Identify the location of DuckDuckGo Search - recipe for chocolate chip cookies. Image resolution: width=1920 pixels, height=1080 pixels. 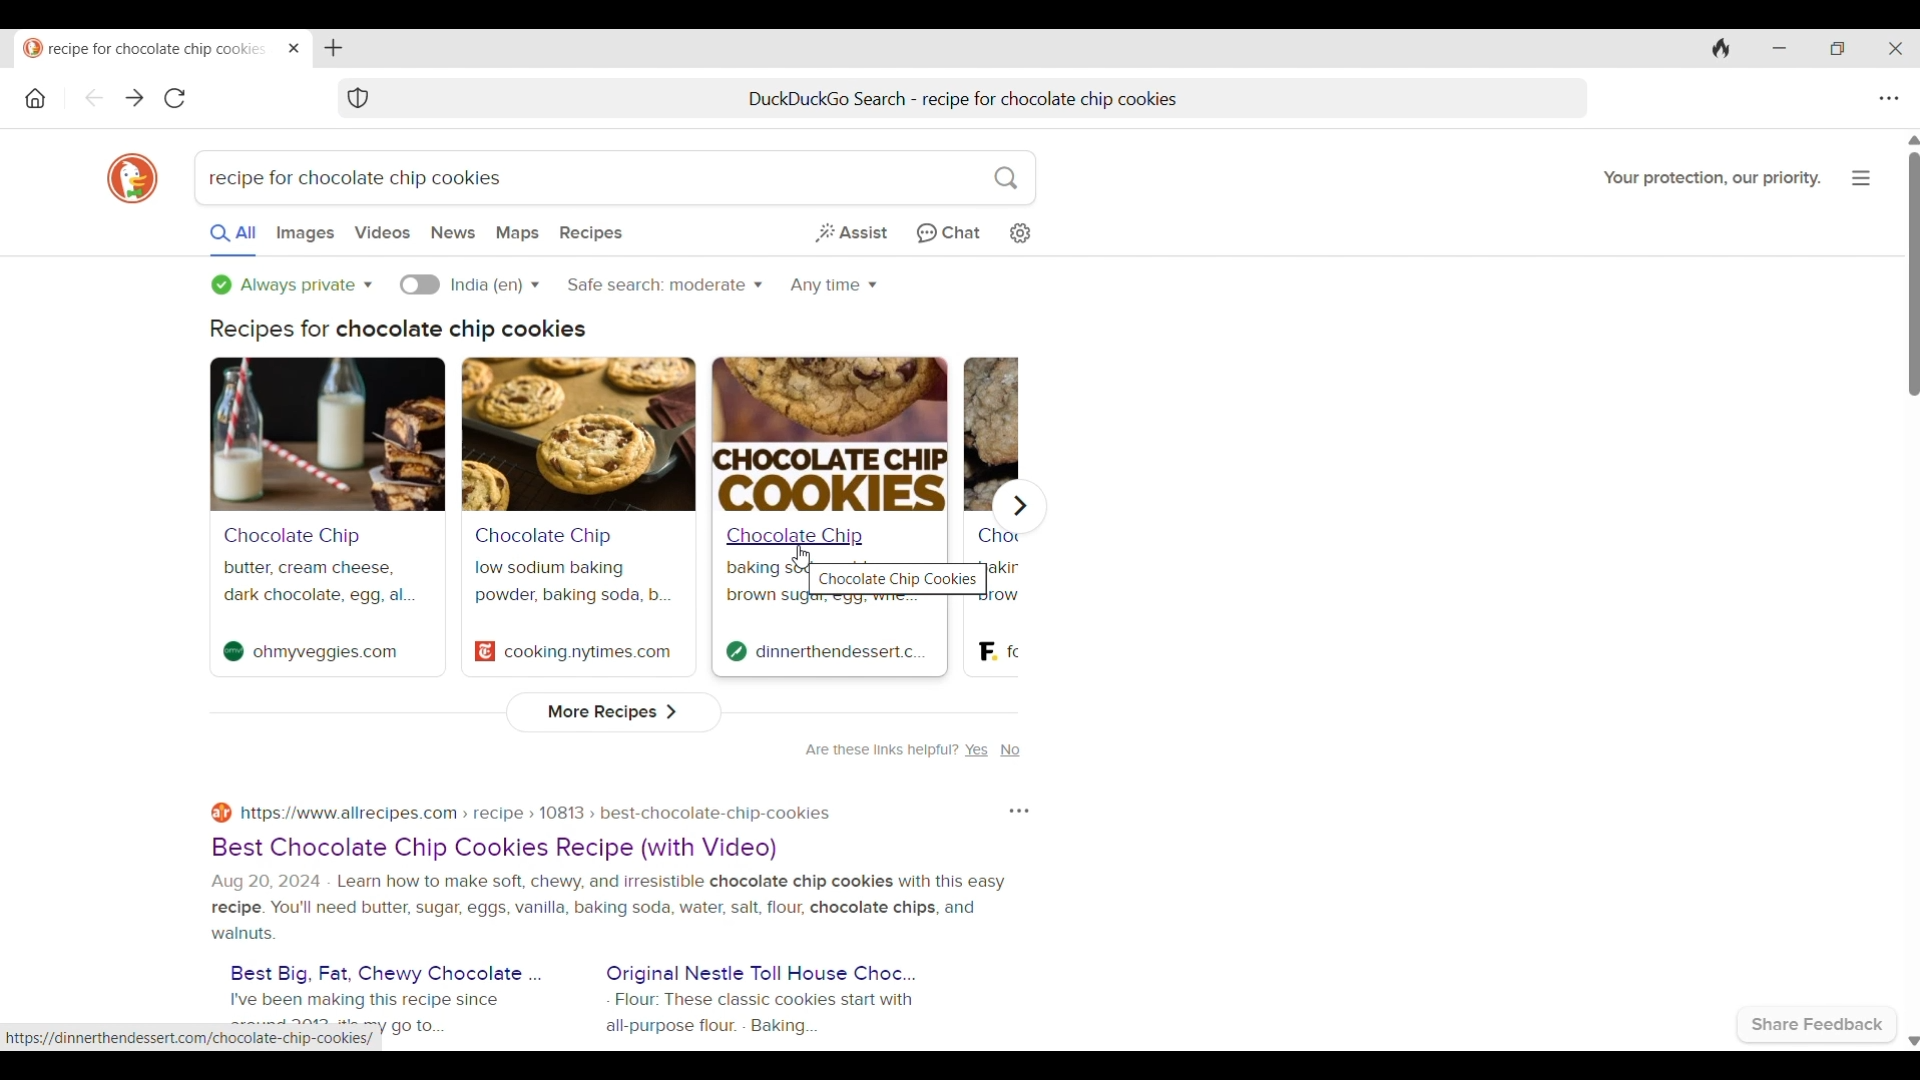
(980, 98).